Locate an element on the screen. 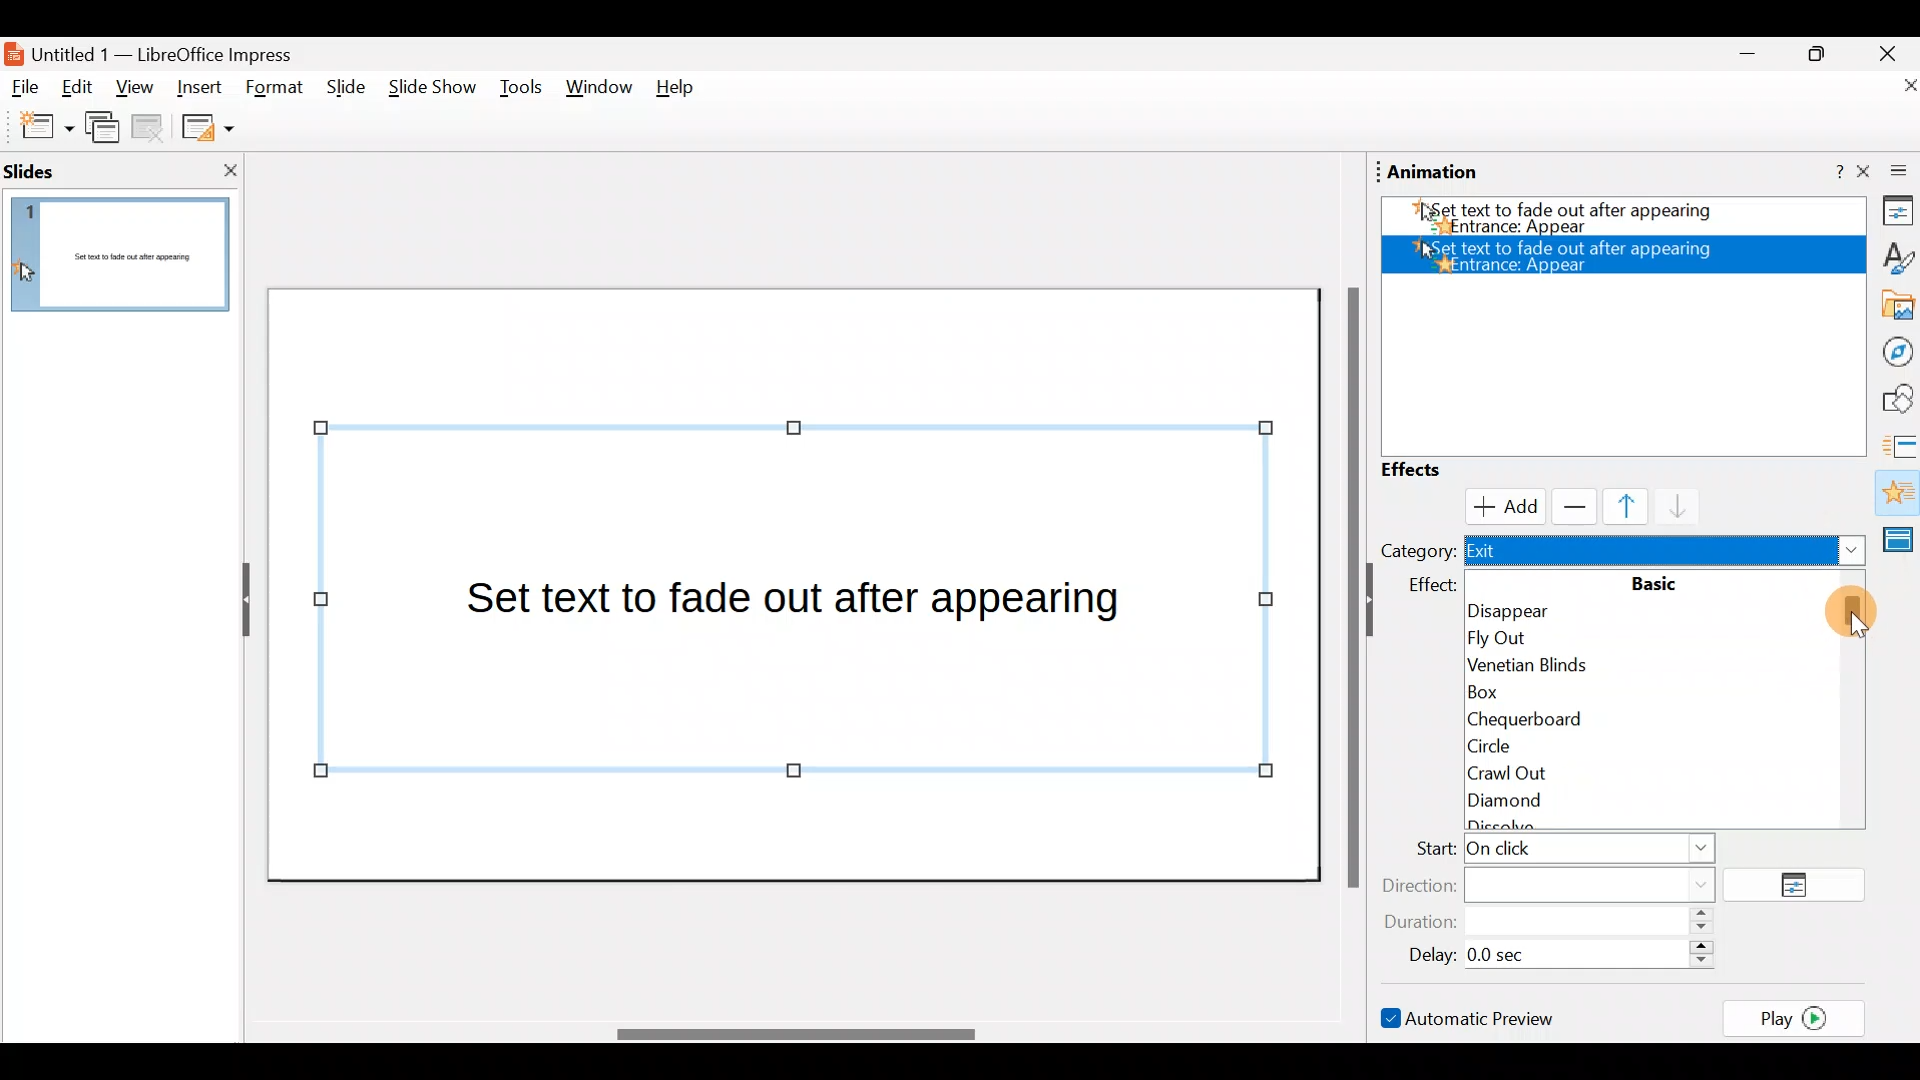 This screenshot has height=1080, width=1920. Slide pane is located at coordinates (125, 258).